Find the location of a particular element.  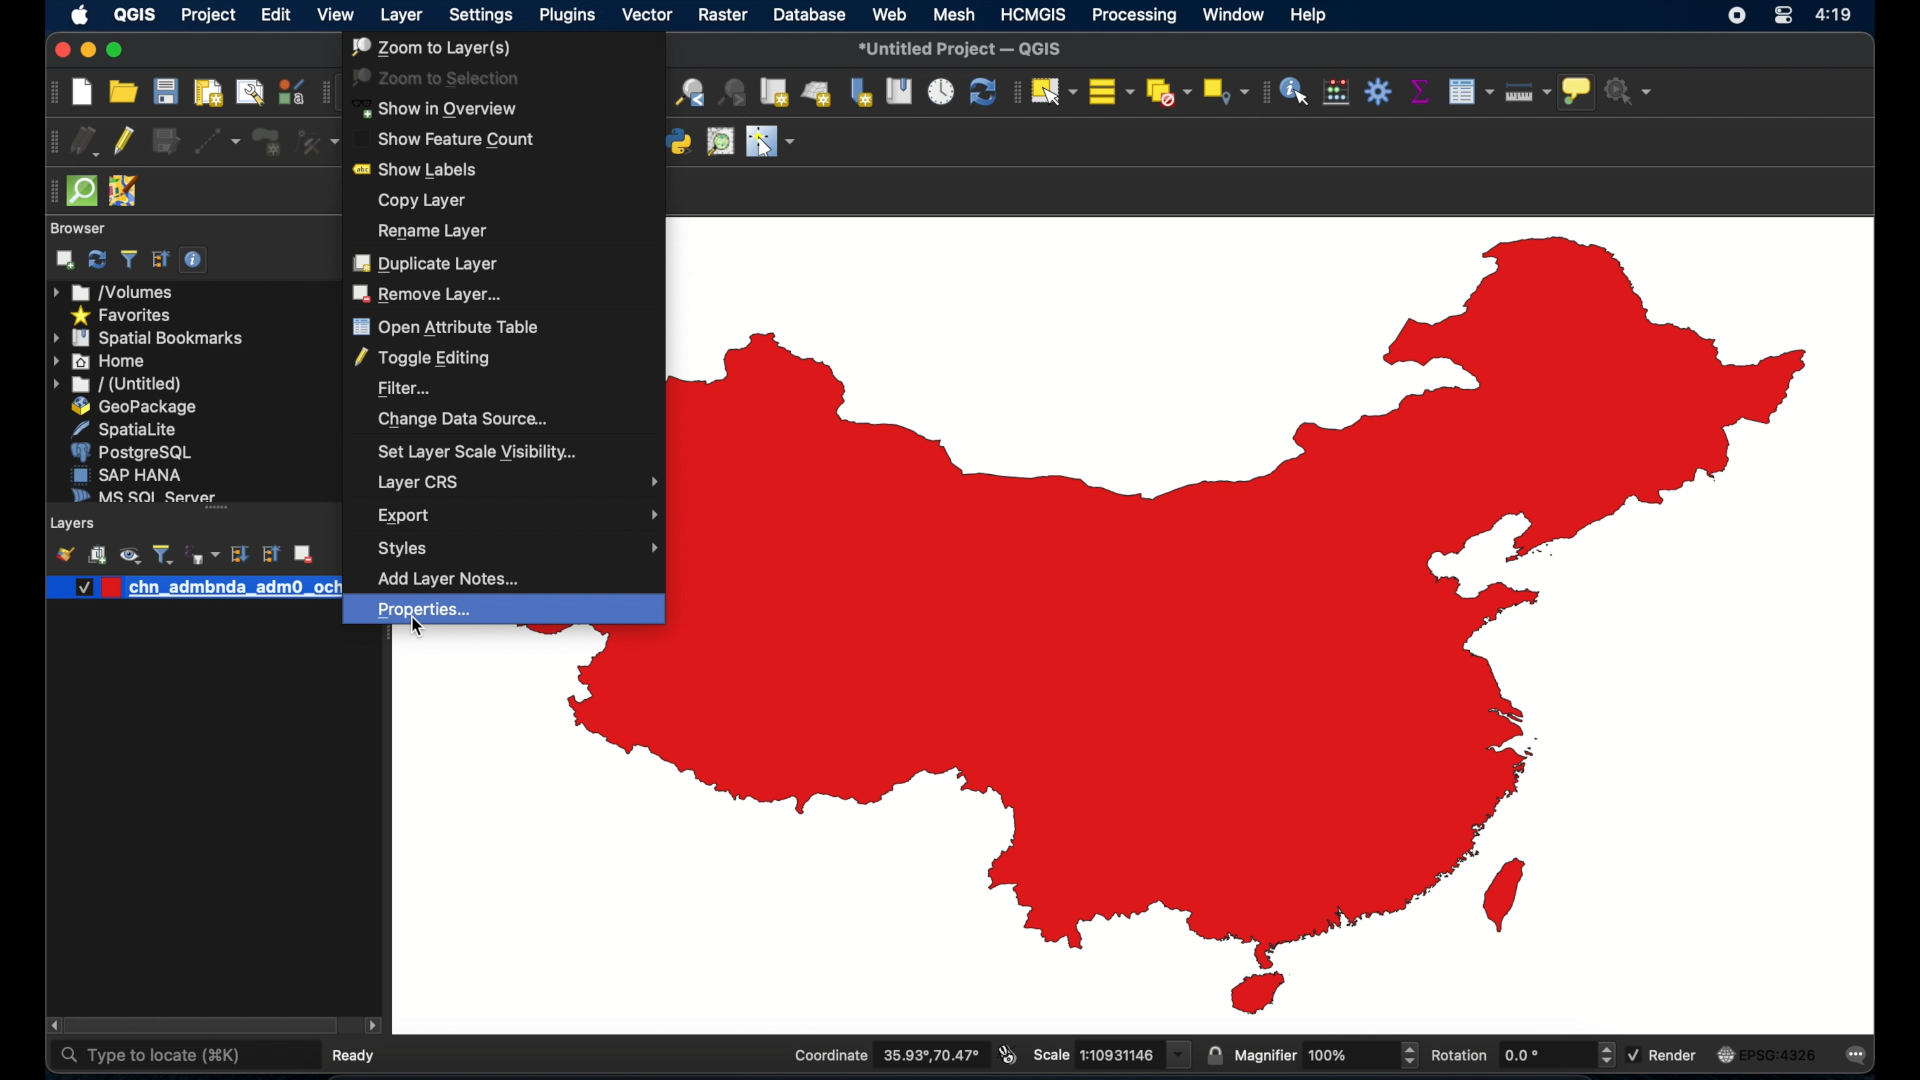

web is located at coordinates (889, 14).